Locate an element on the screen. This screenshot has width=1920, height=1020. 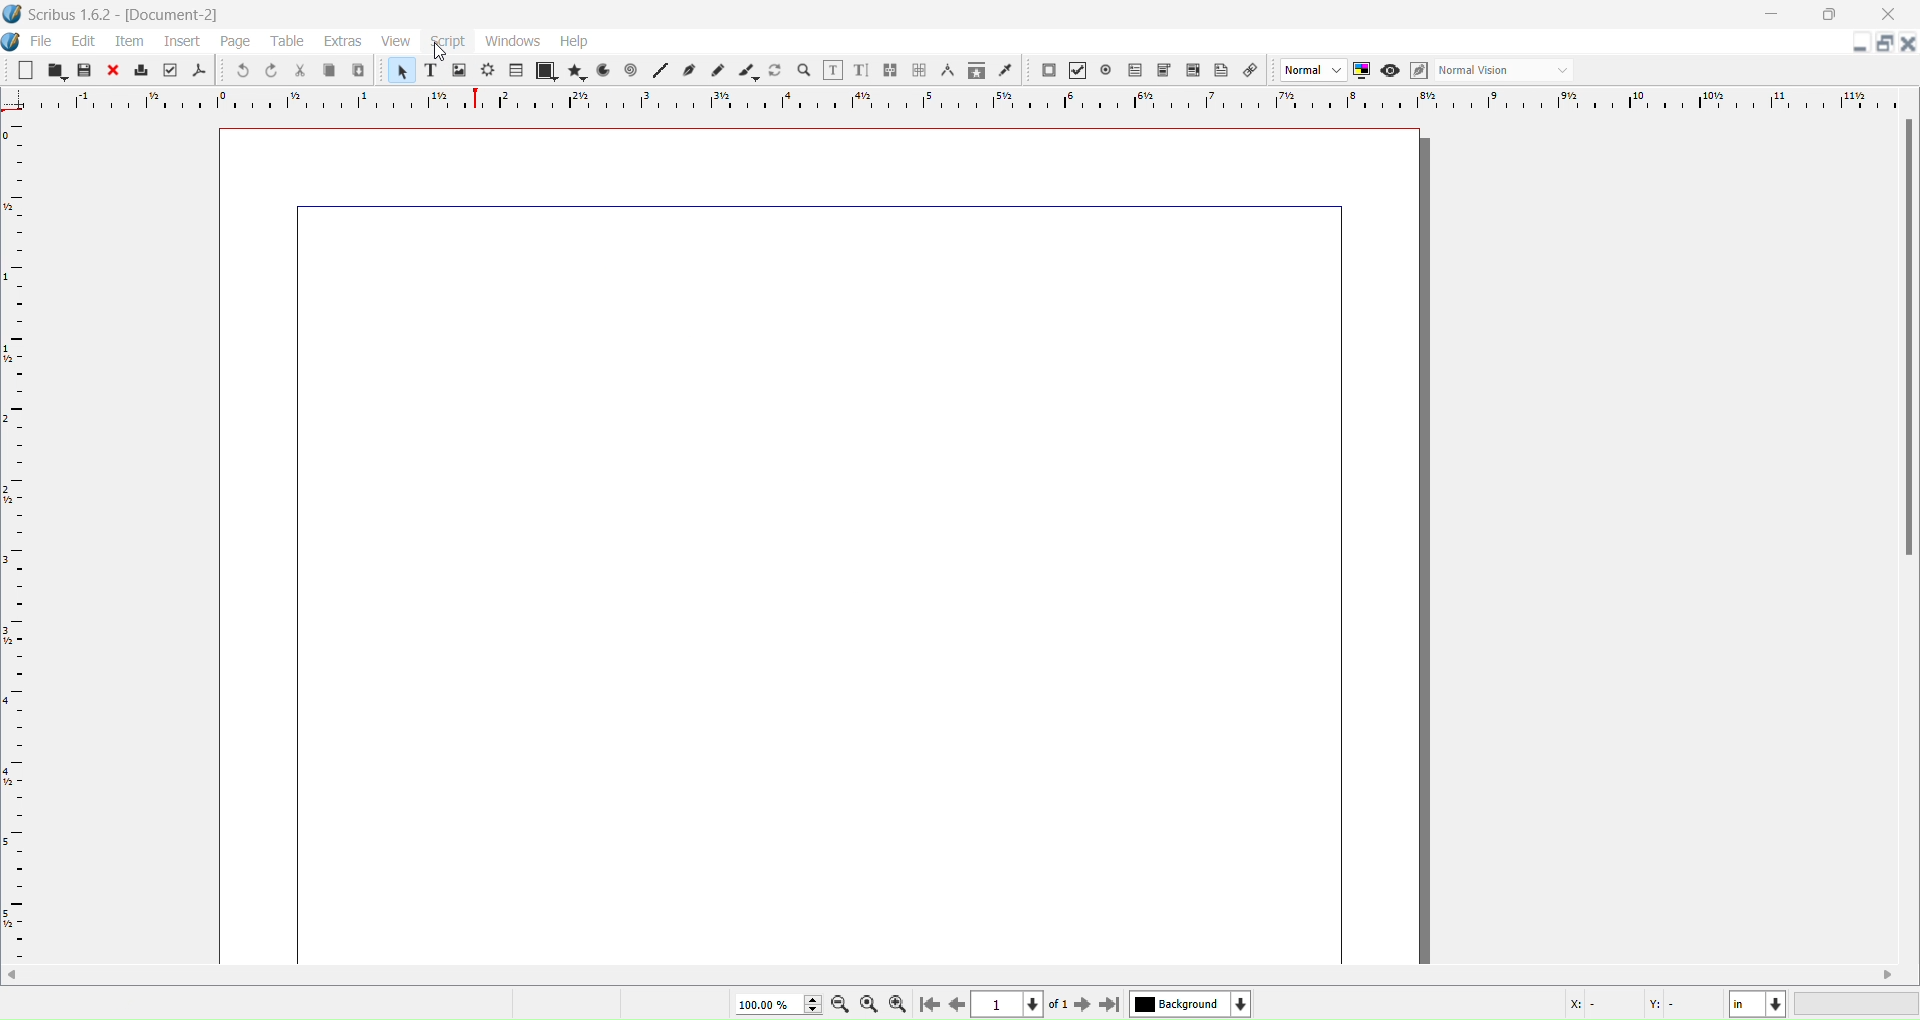
Eye Dropper is located at coordinates (1008, 70).